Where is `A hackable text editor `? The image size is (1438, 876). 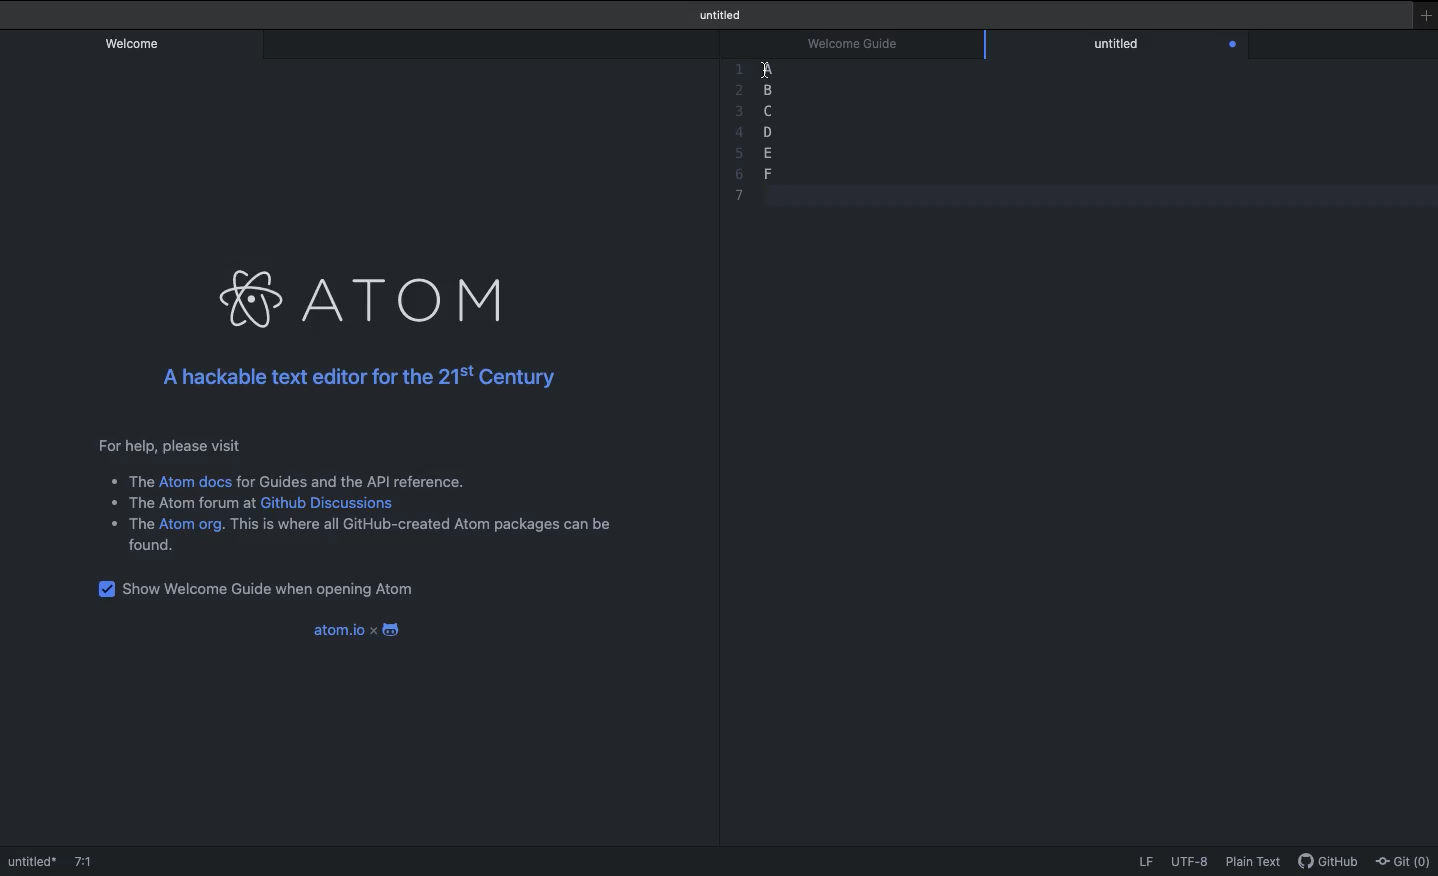
A hackable text editor  is located at coordinates (373, 379).